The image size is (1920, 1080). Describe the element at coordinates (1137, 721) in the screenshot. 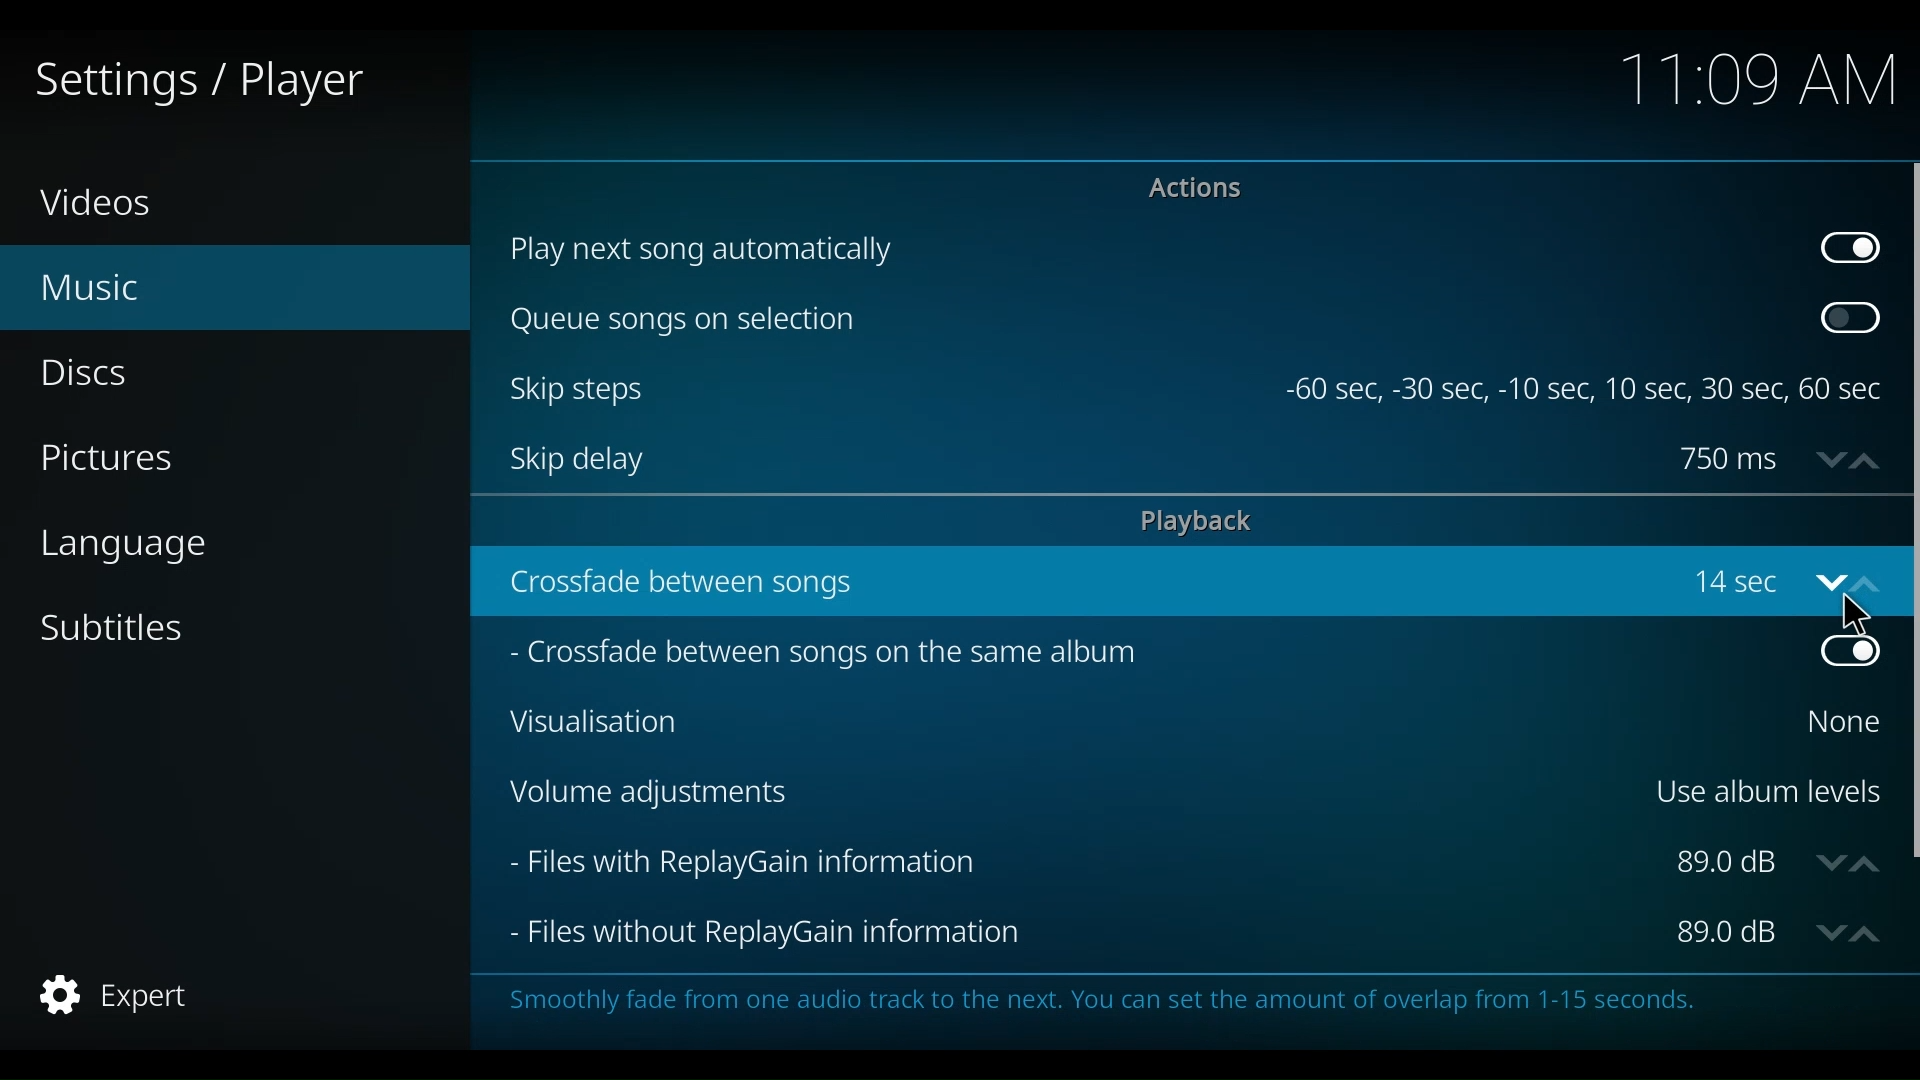

I see `Visualisation` at that location.